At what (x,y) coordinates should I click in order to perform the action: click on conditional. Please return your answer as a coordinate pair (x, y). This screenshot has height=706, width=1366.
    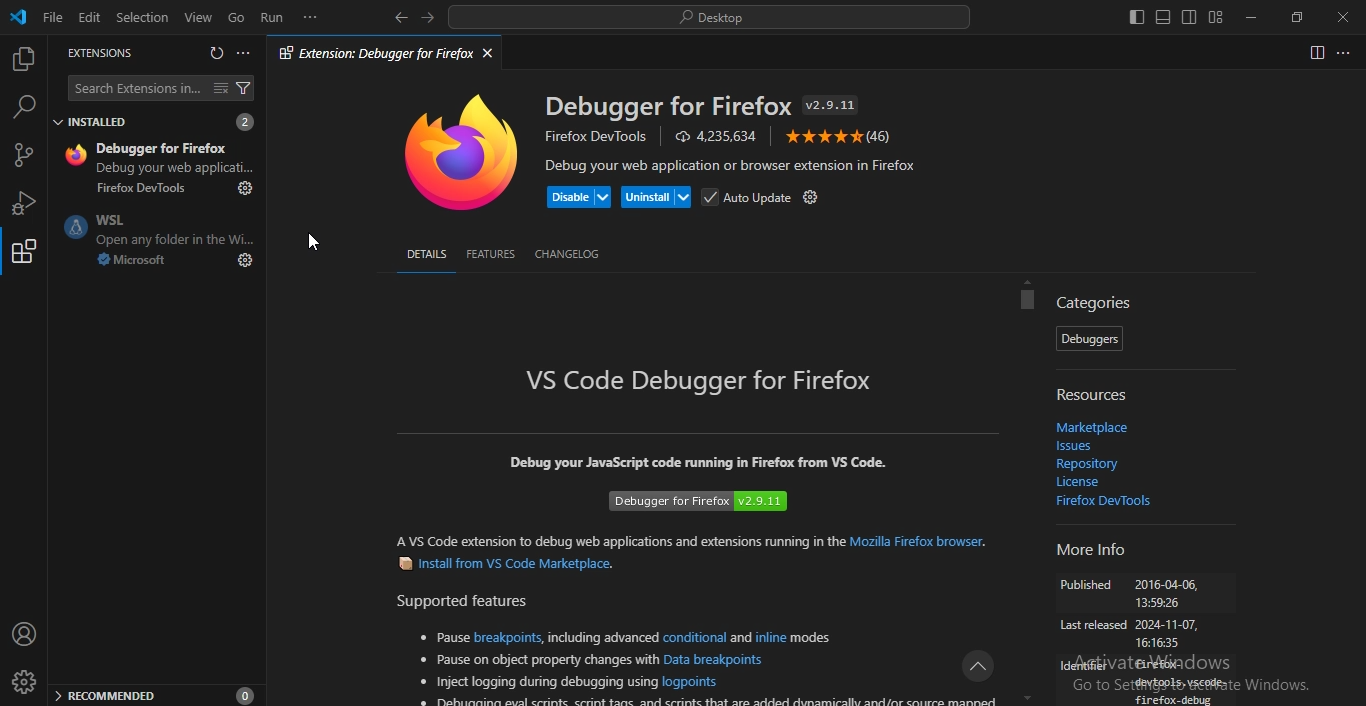
    Looking at the image, I should click on (694, 633).